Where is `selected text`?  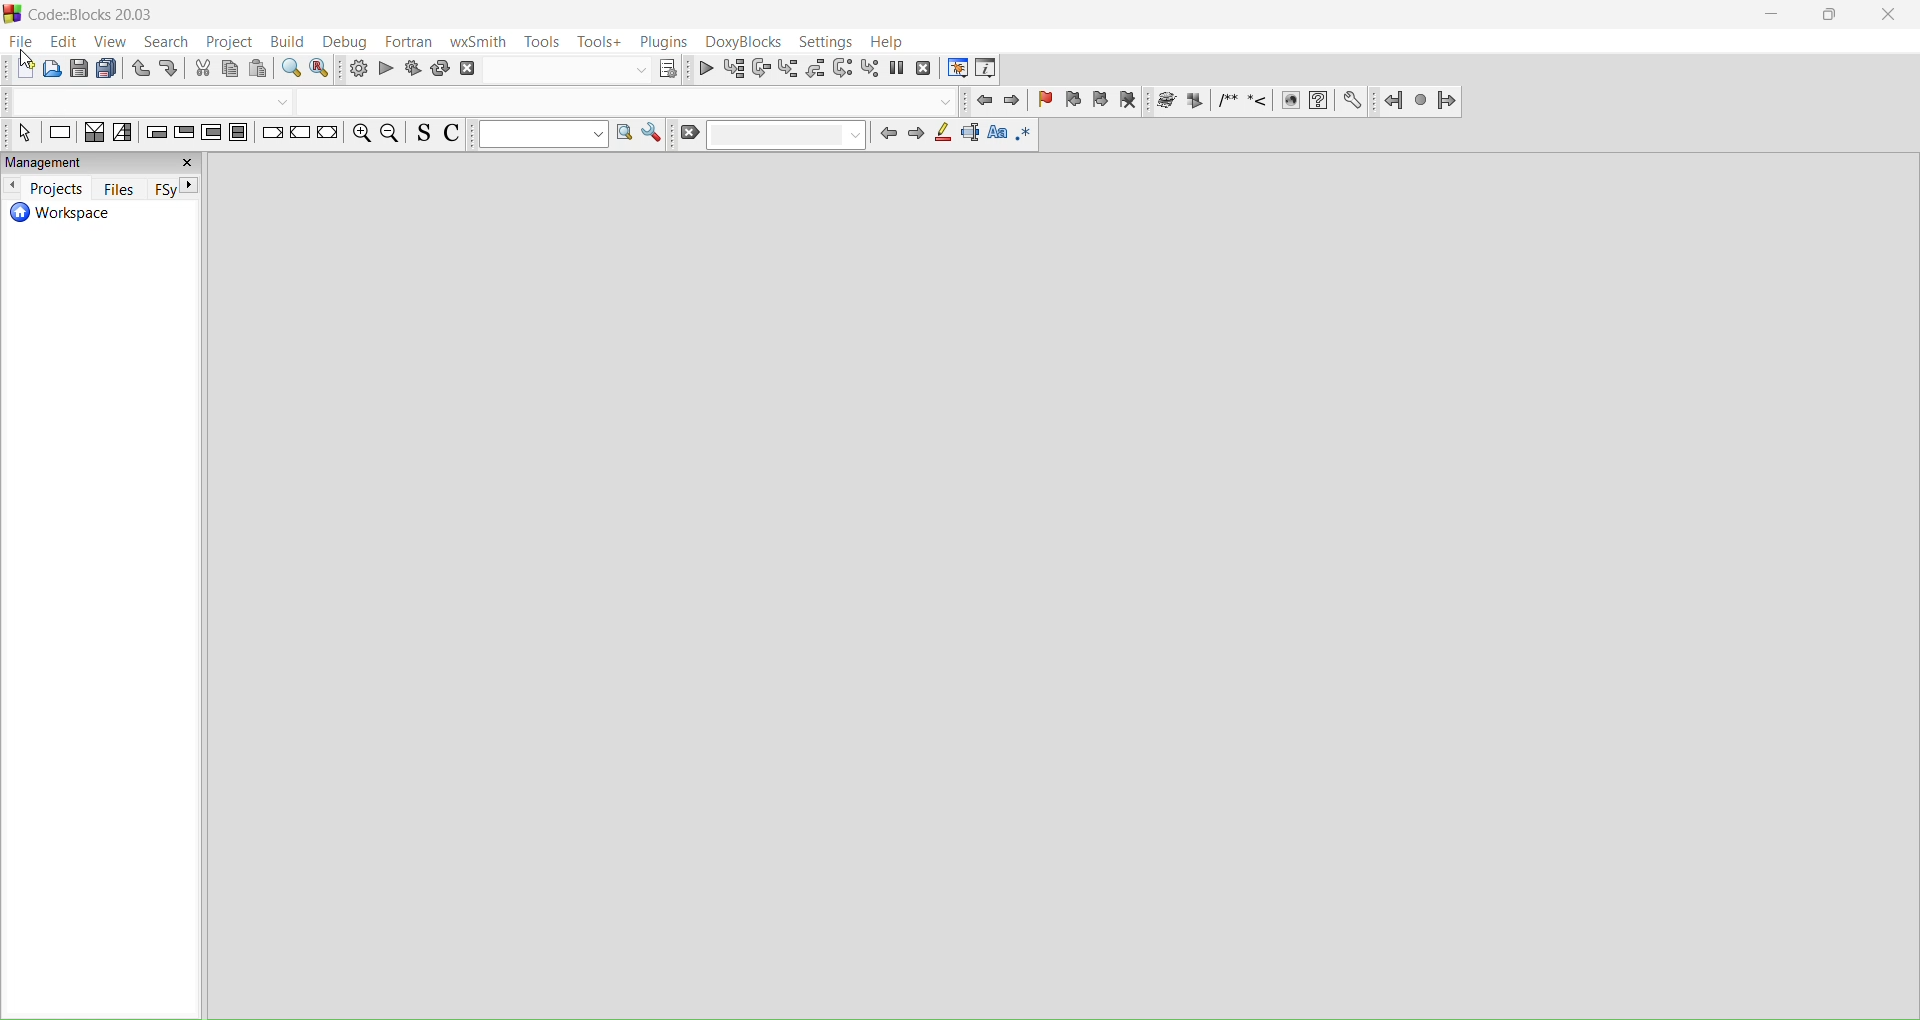
selected text is located at coordinates (972, 137).